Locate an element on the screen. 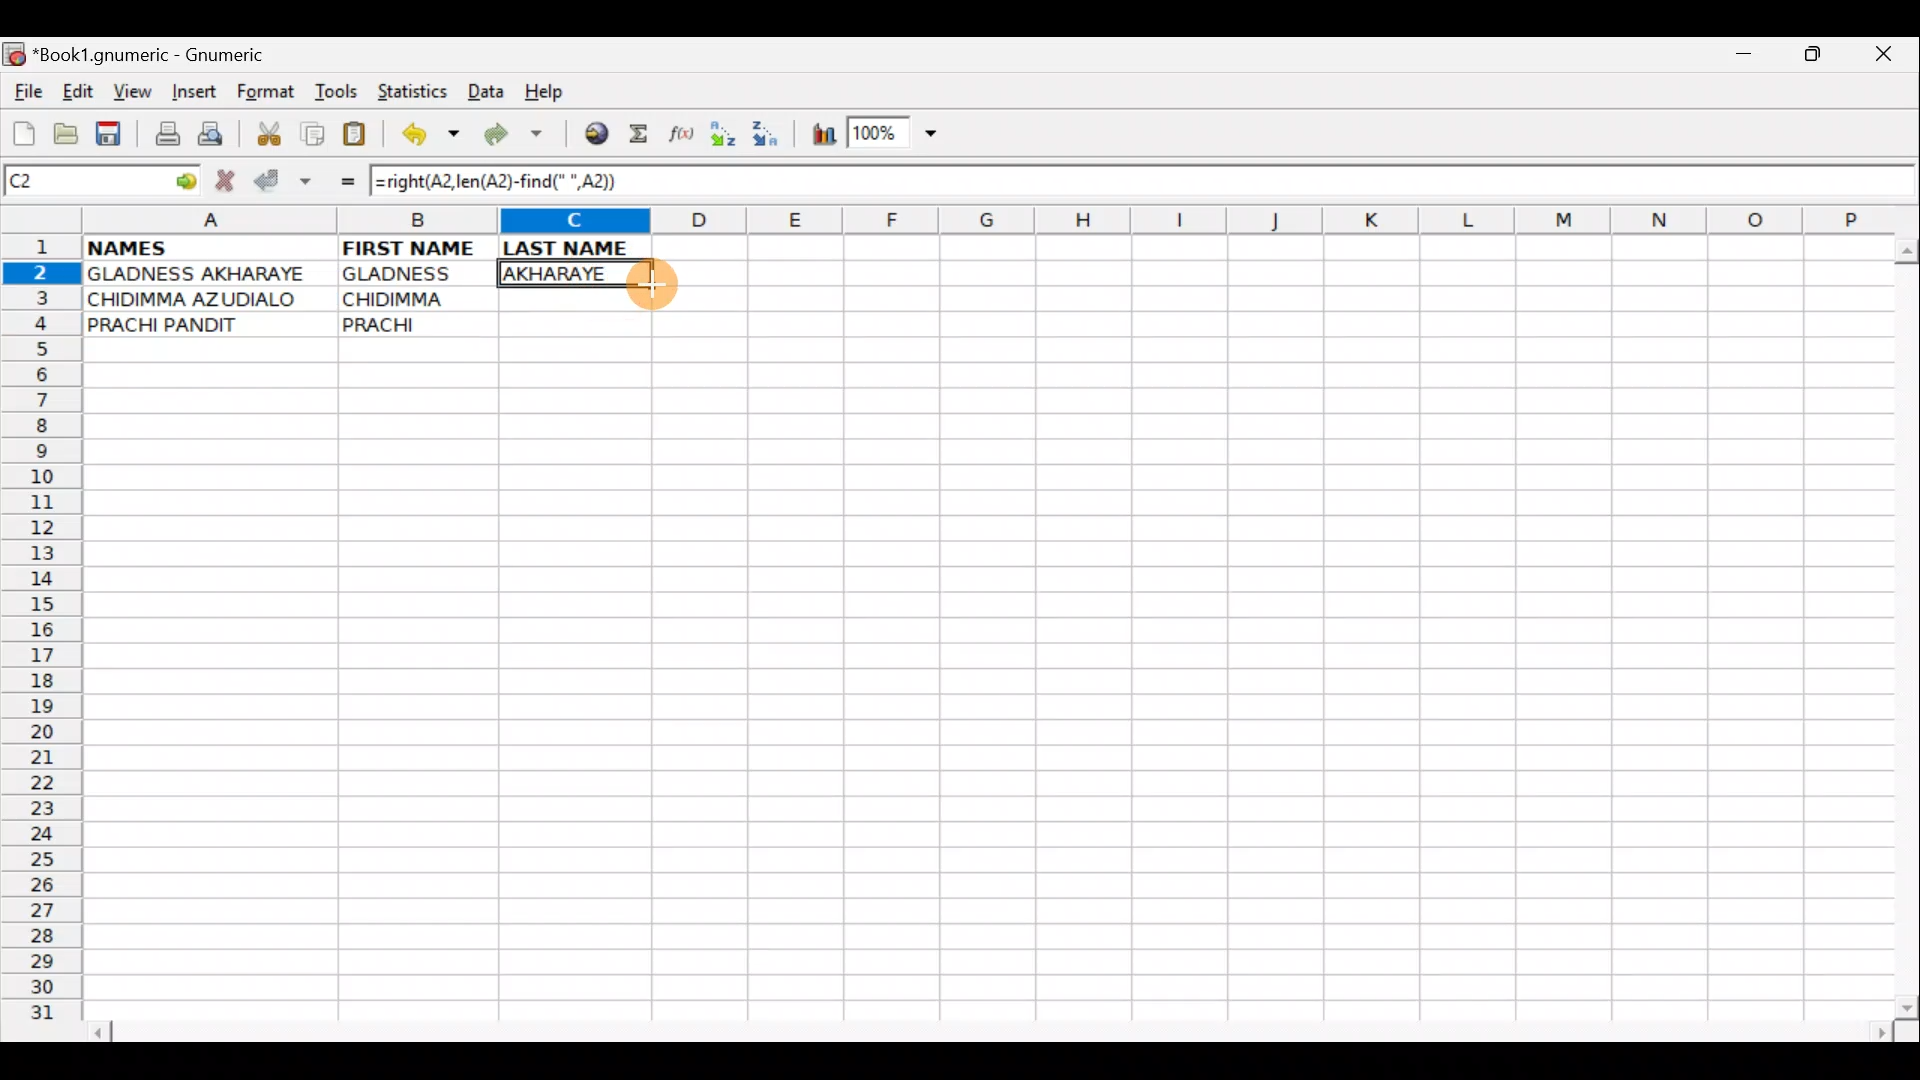 This screenshot has height=1080, width=1920. Save current workbook is located at coordinates (113, 135).